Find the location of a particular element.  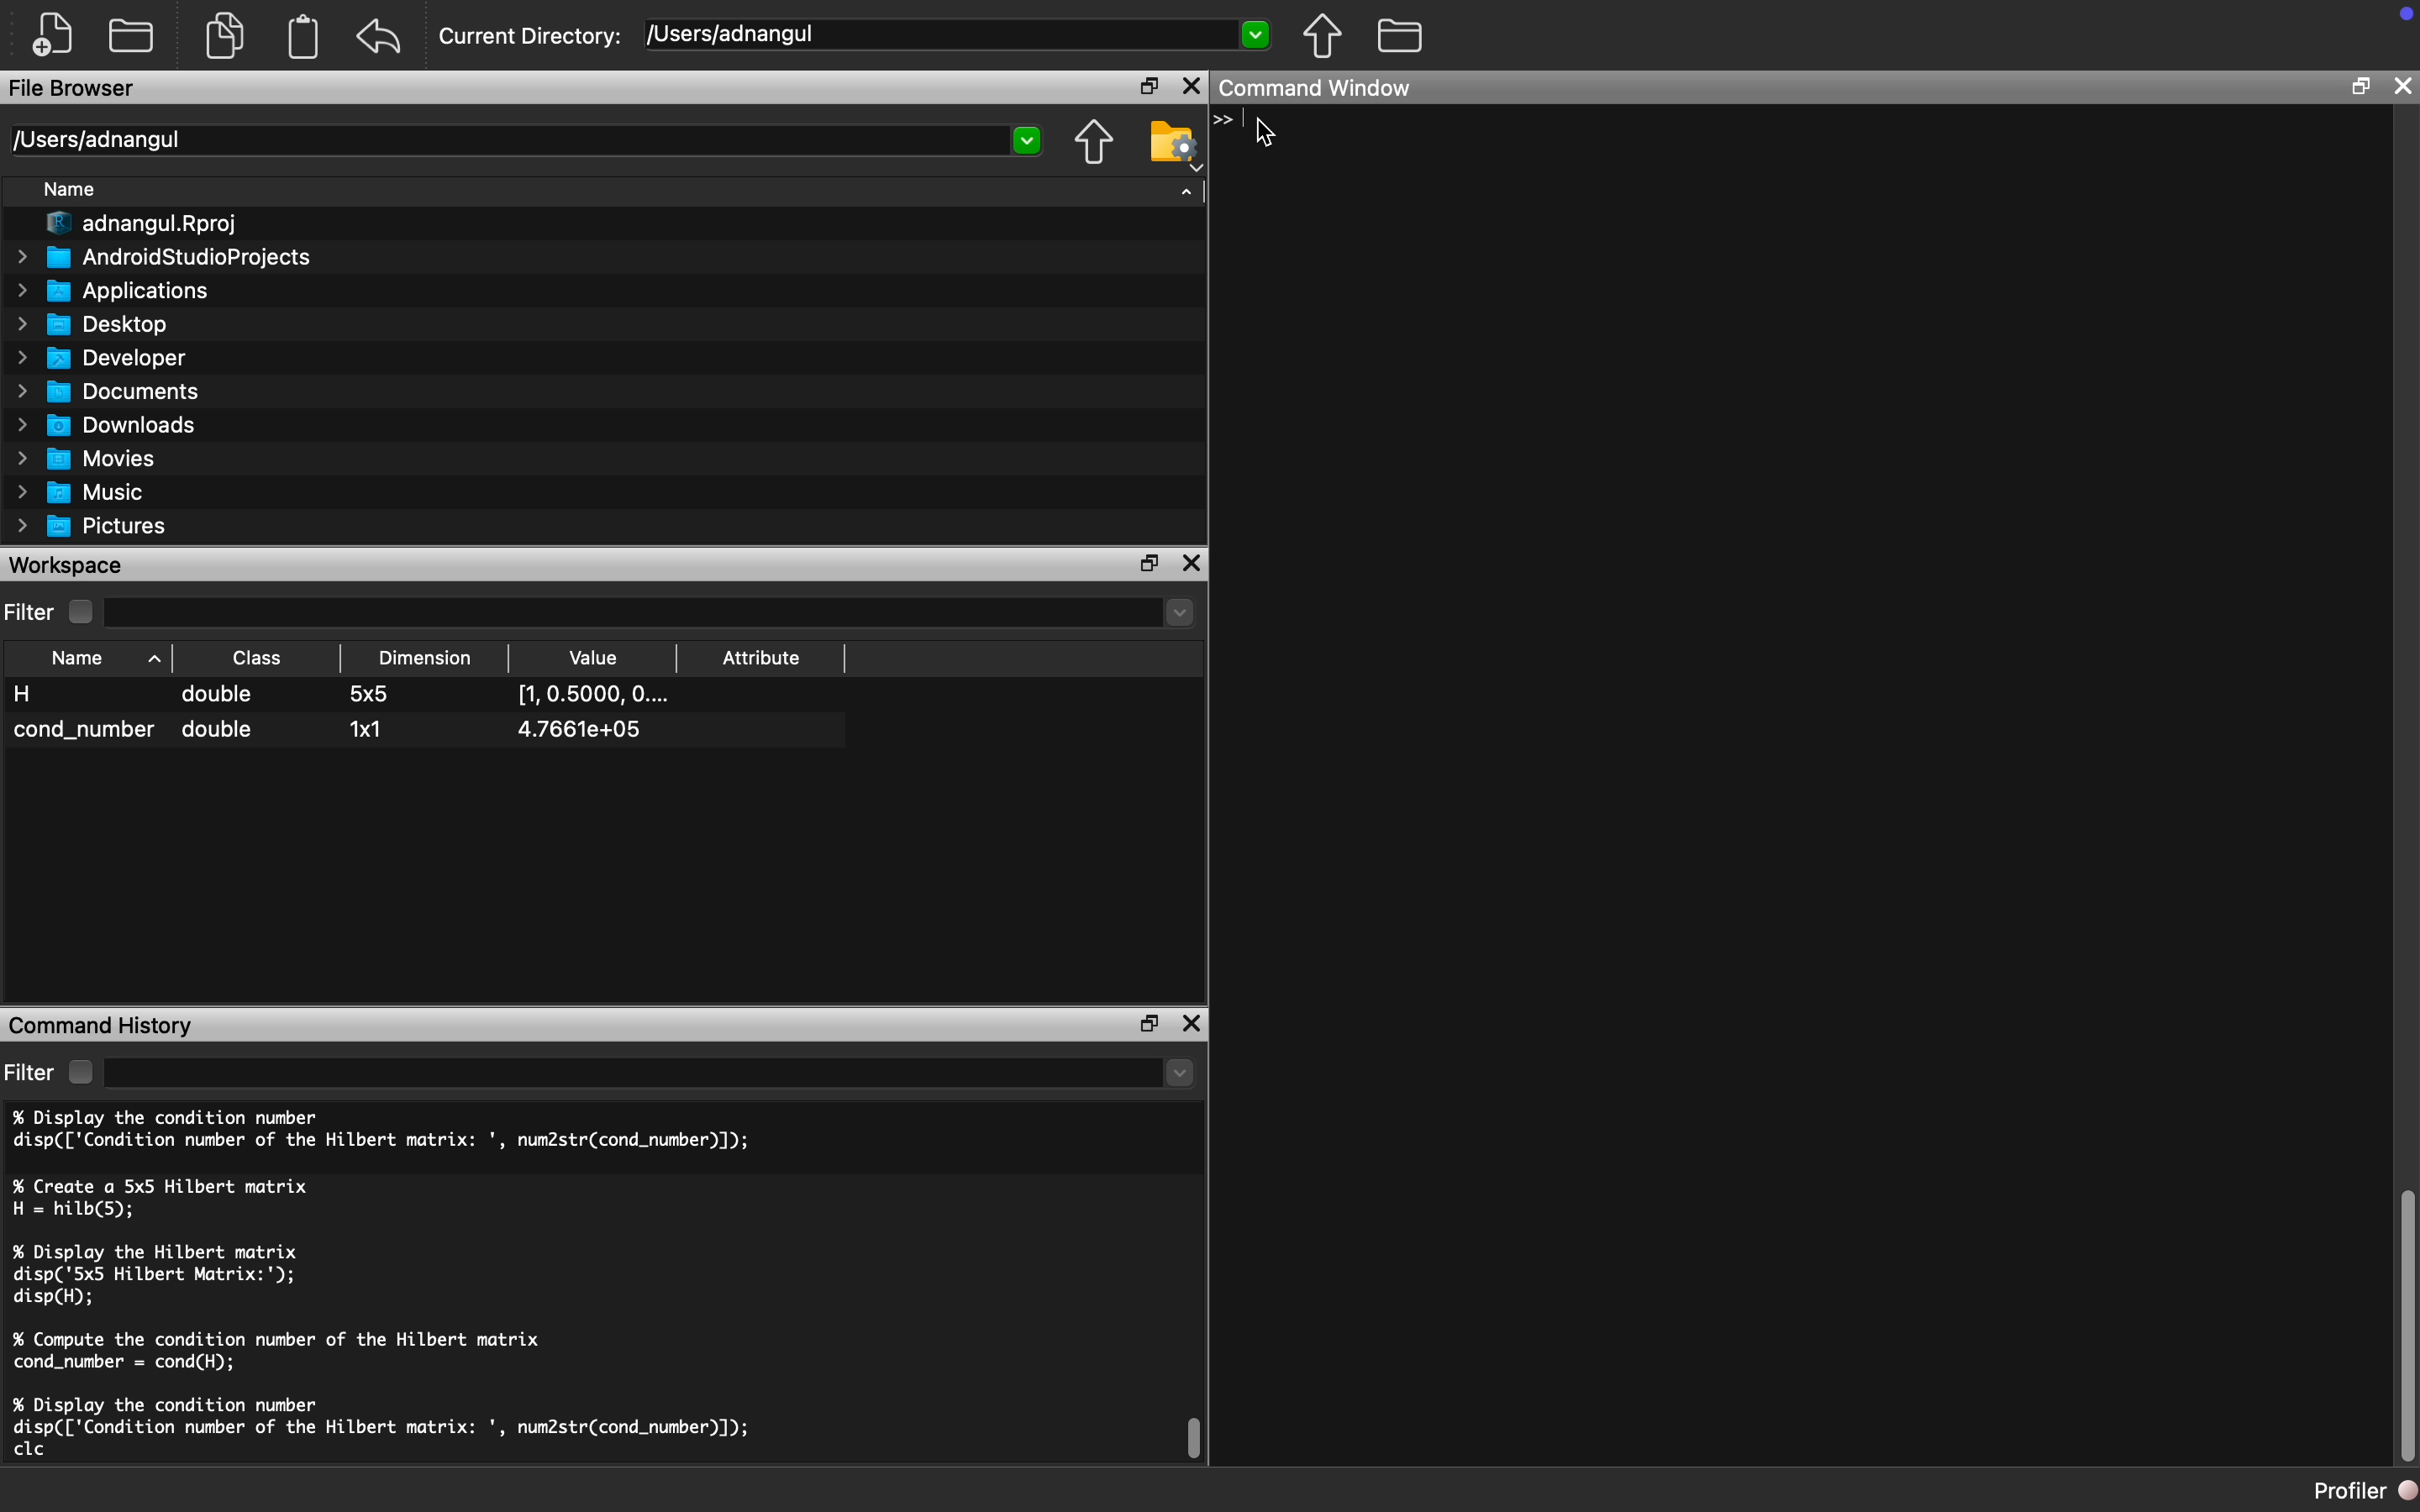

New File is located at coordinates (48, 37).